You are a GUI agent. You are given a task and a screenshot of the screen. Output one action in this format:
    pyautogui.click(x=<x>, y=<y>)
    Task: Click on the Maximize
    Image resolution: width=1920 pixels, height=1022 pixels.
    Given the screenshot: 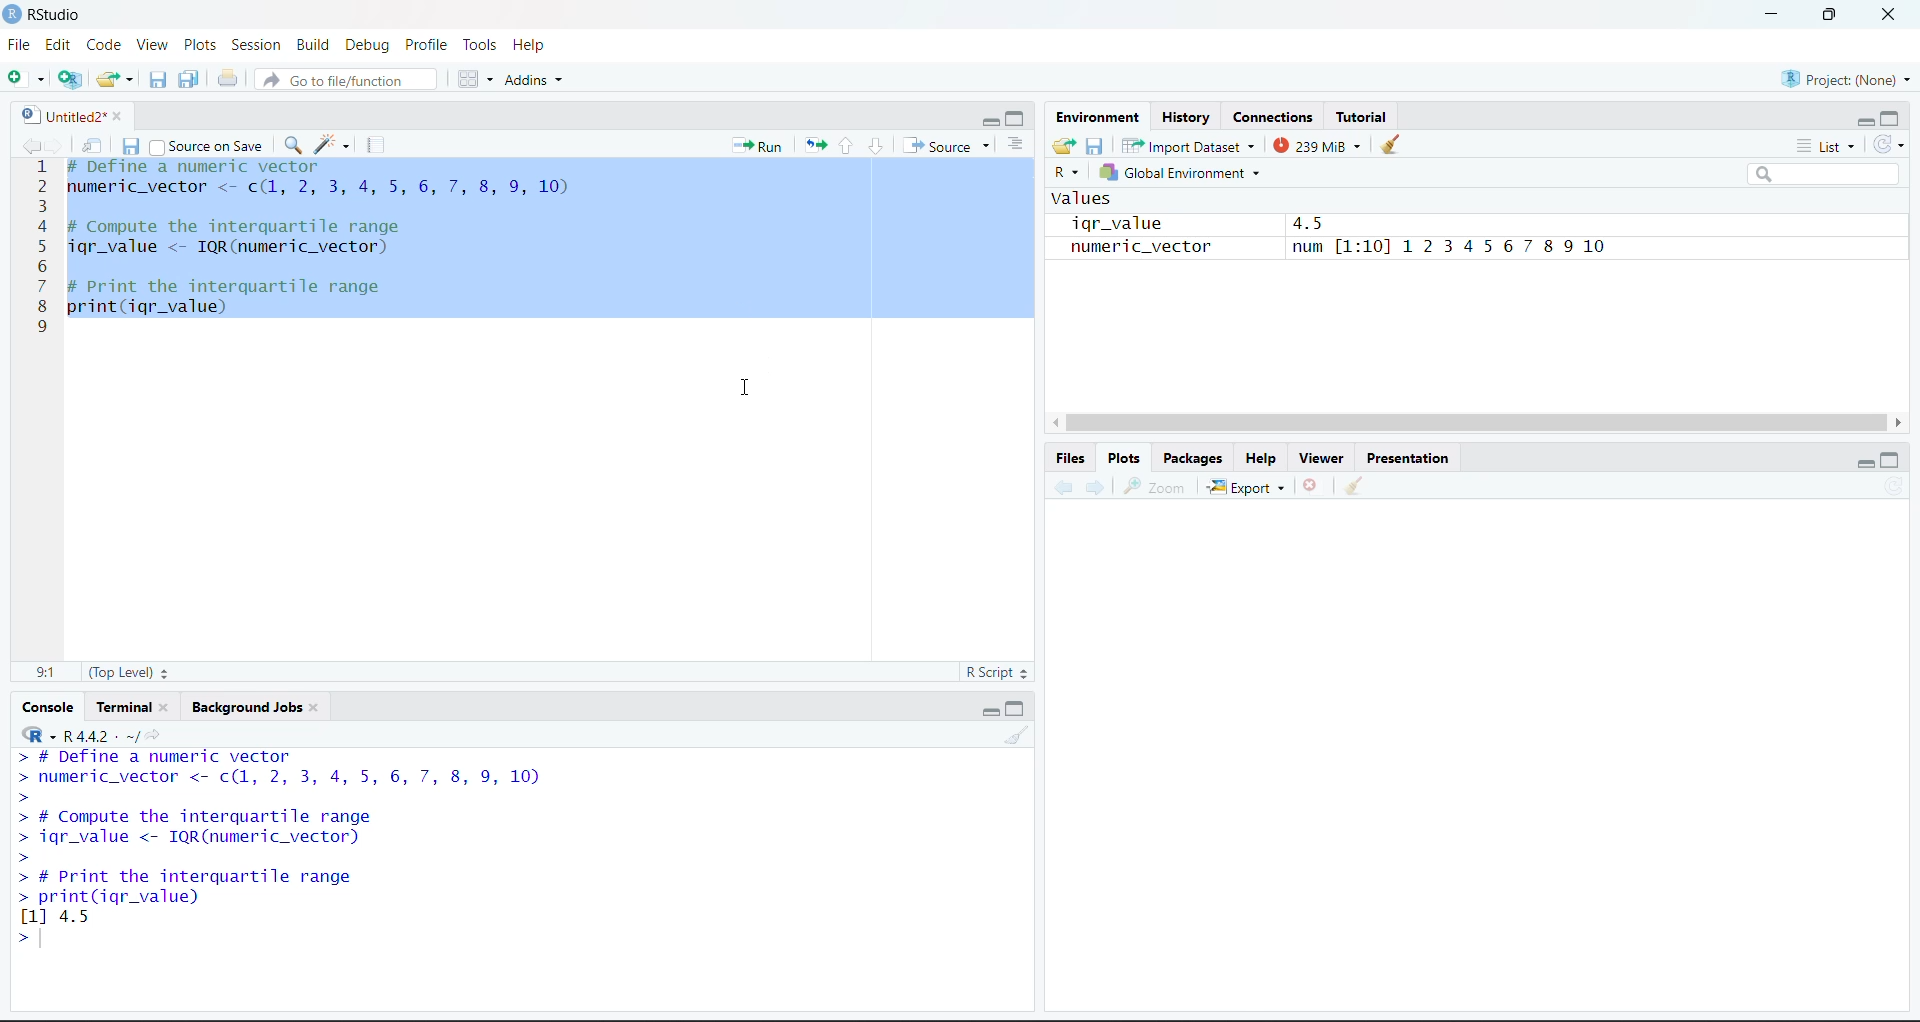 What is the action you would take?
    pyautogui.click(x=1894, y=459)
    